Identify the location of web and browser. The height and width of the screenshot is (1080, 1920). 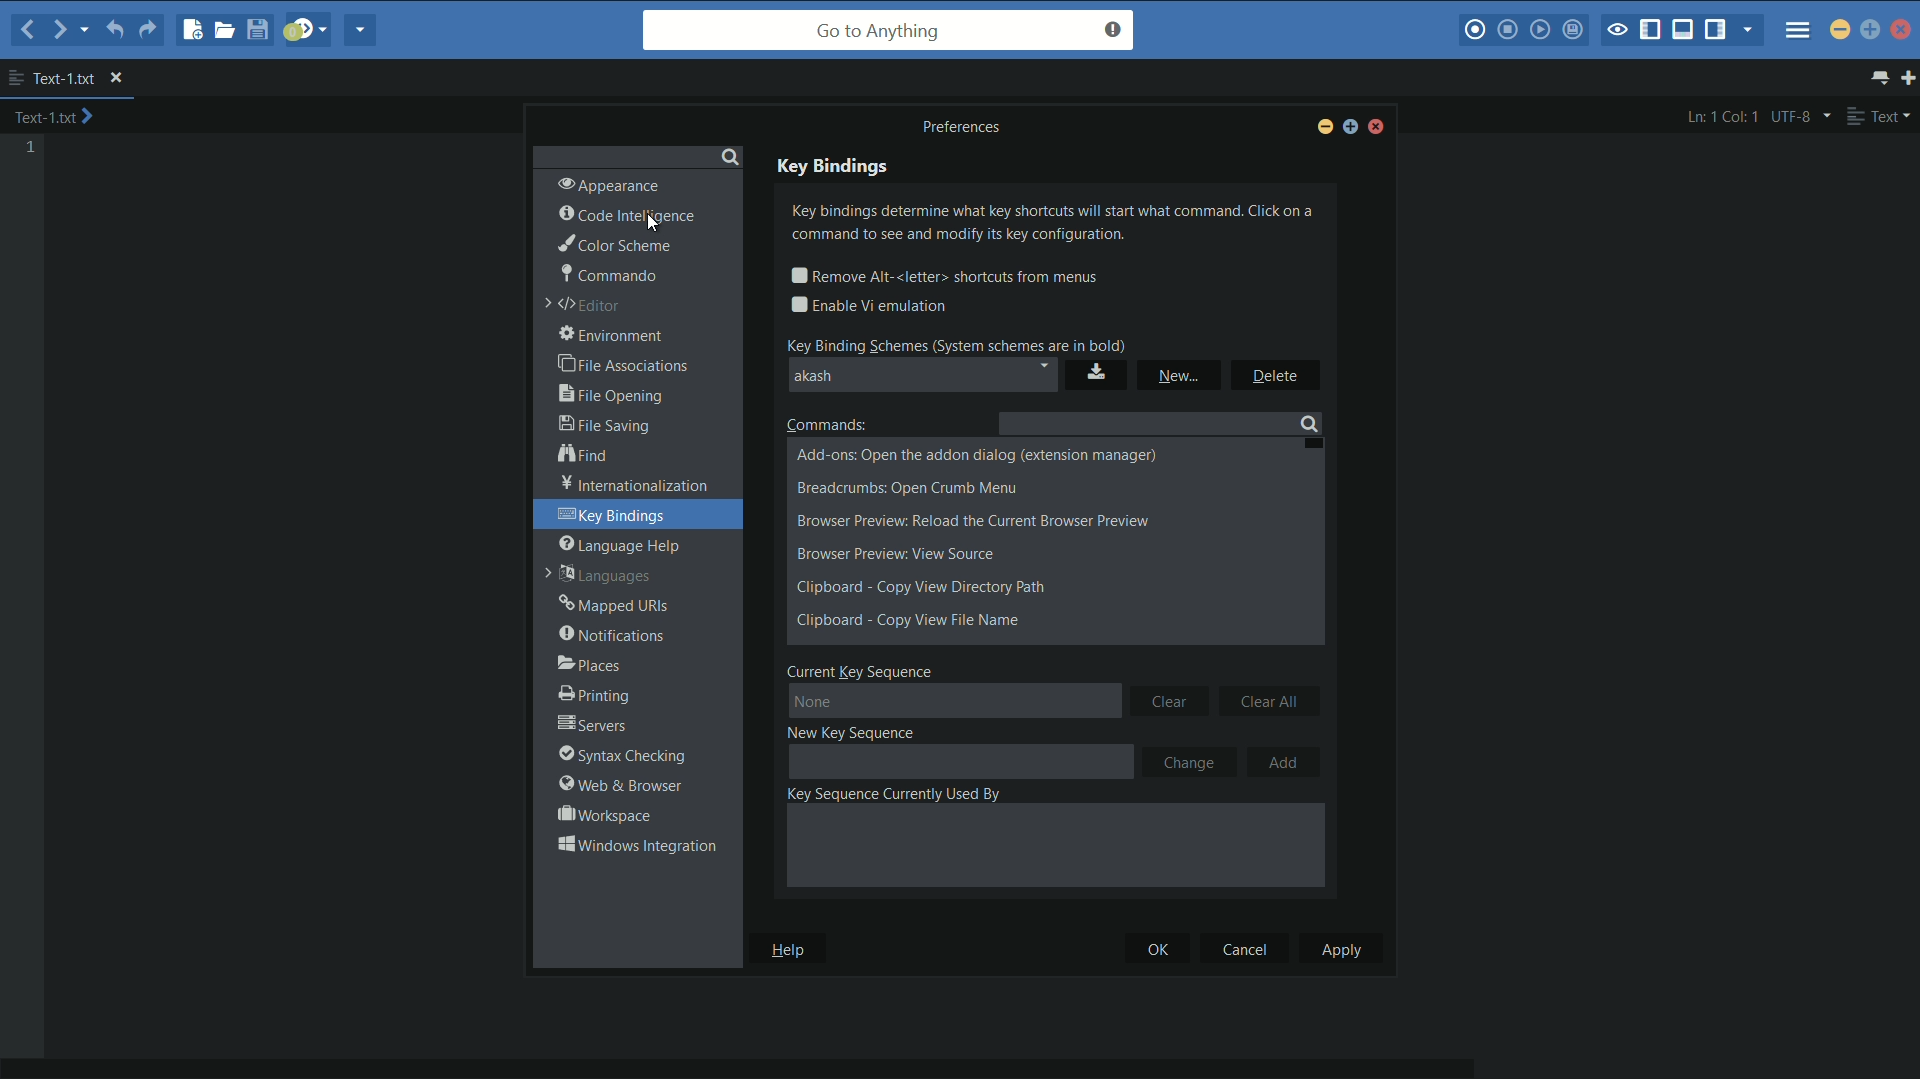
(616, 786).